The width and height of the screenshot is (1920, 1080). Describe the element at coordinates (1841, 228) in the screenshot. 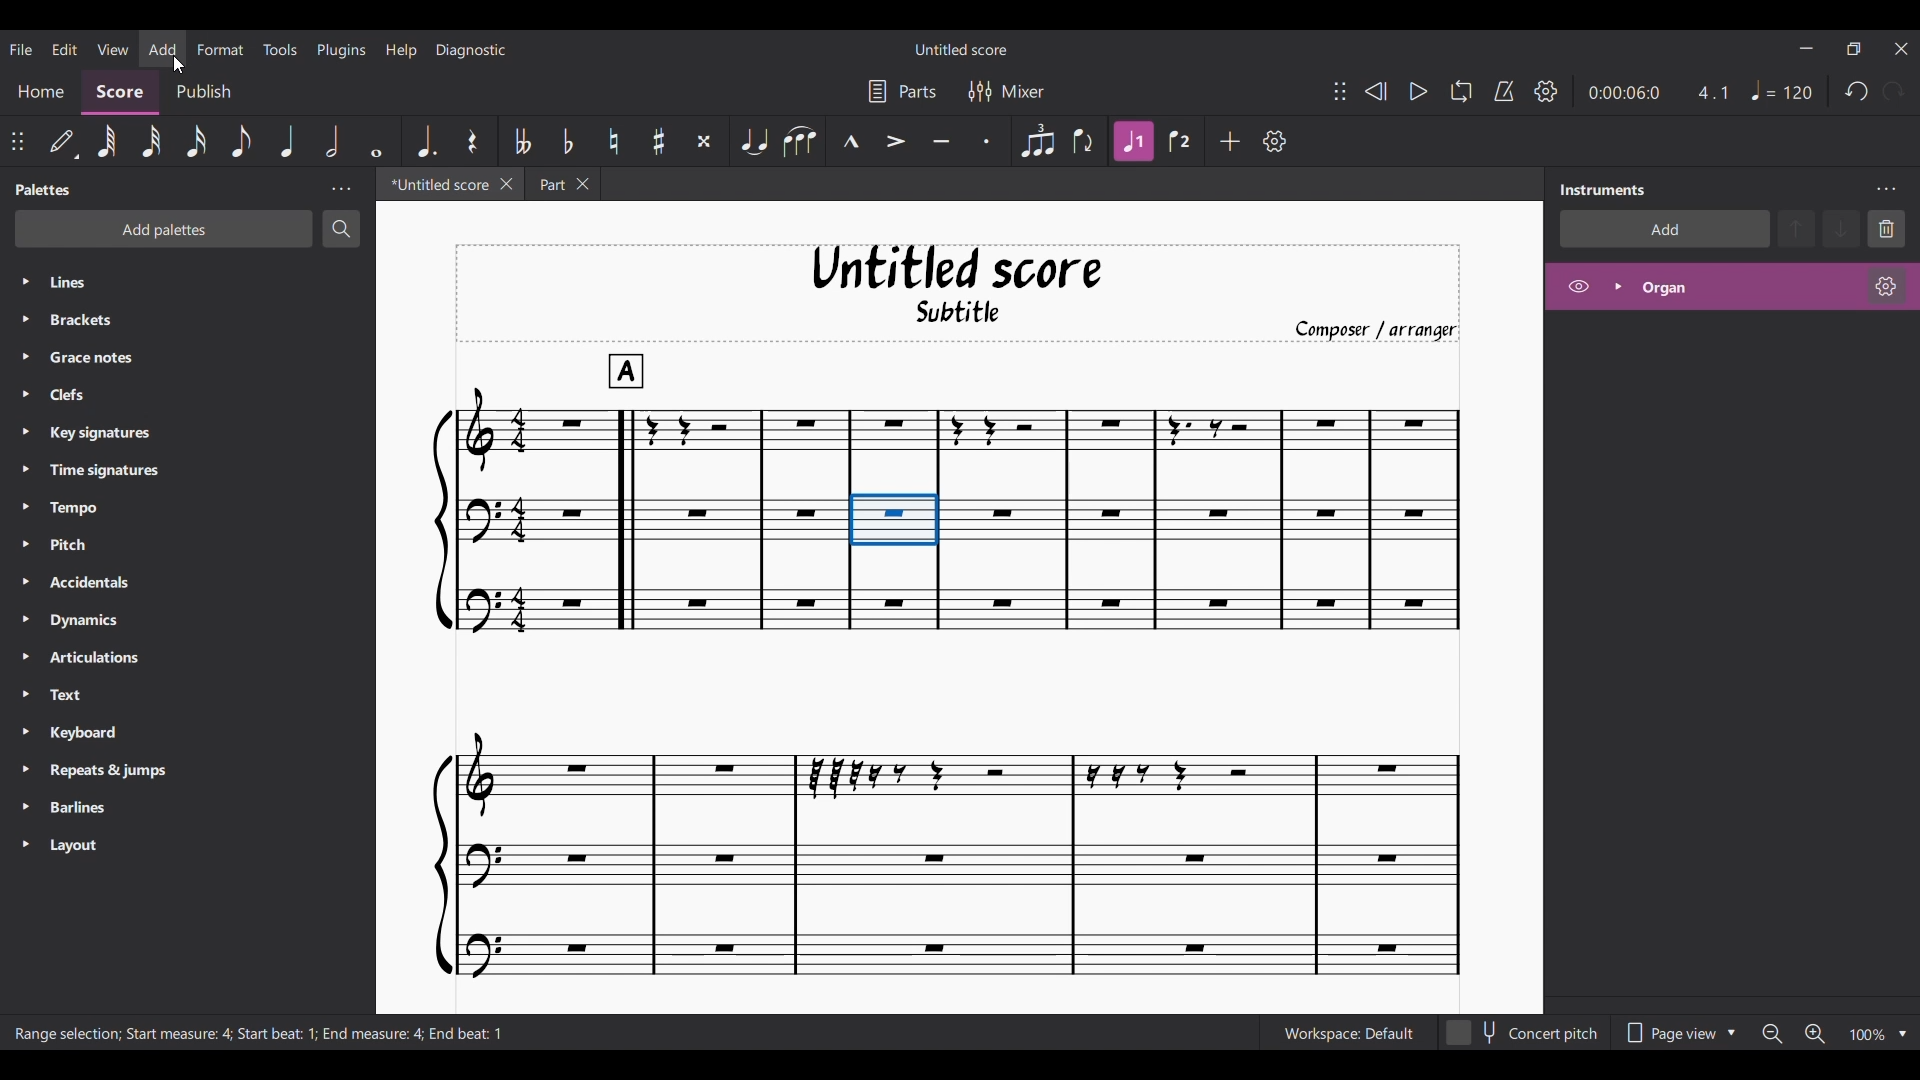

I see `Move down` at that location.